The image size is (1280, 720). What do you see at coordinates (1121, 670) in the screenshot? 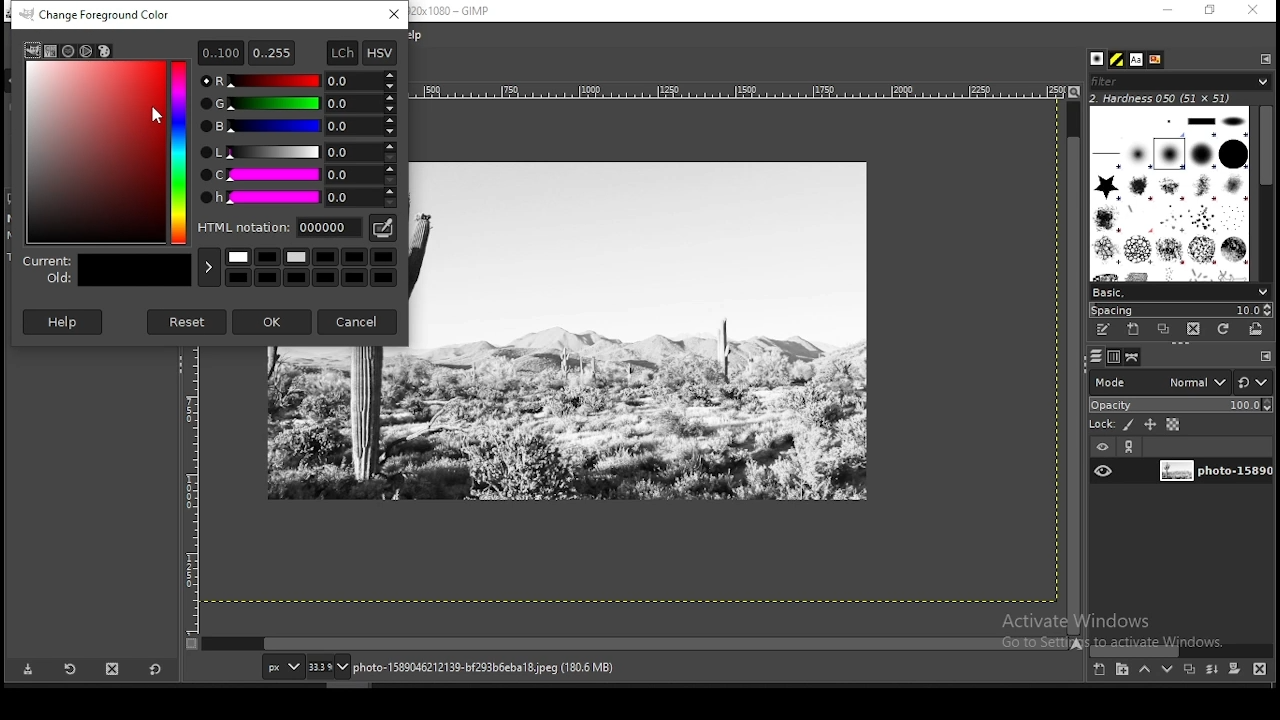
I see `new layer group` at bounding box center [1121, 670].